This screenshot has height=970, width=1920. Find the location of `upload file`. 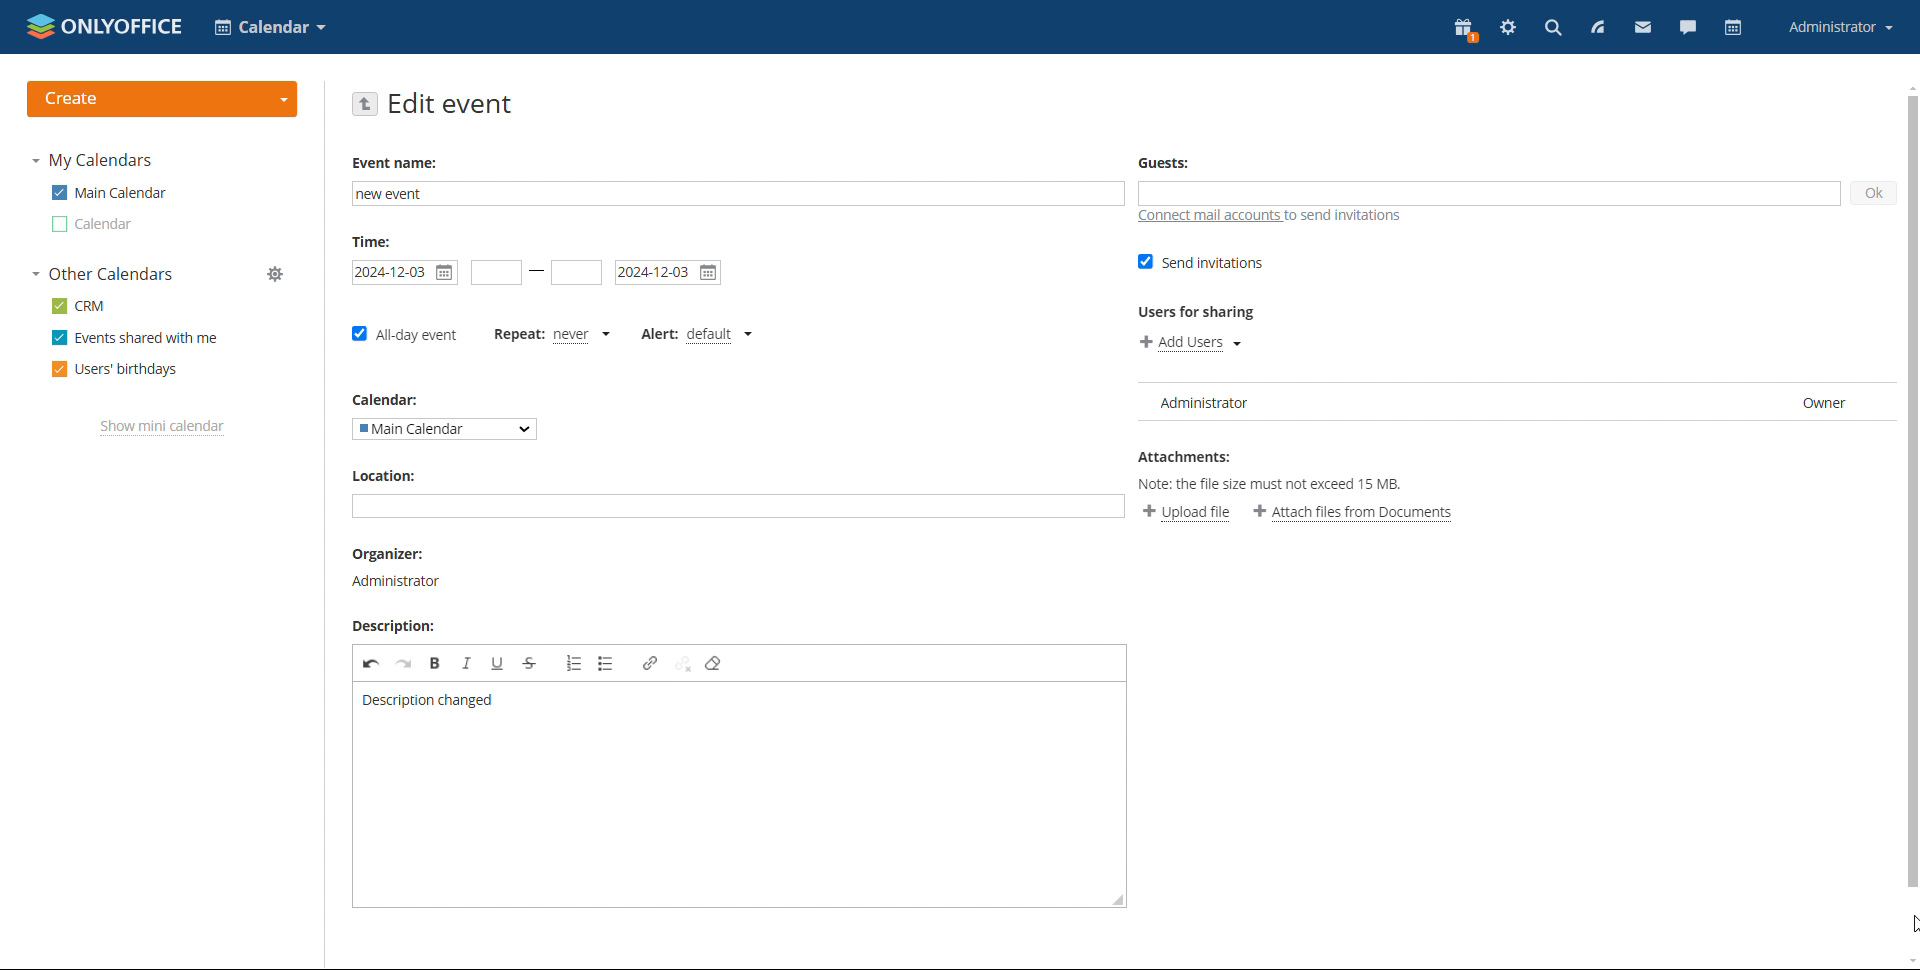

upload file is located at coordinates (1187, 514).